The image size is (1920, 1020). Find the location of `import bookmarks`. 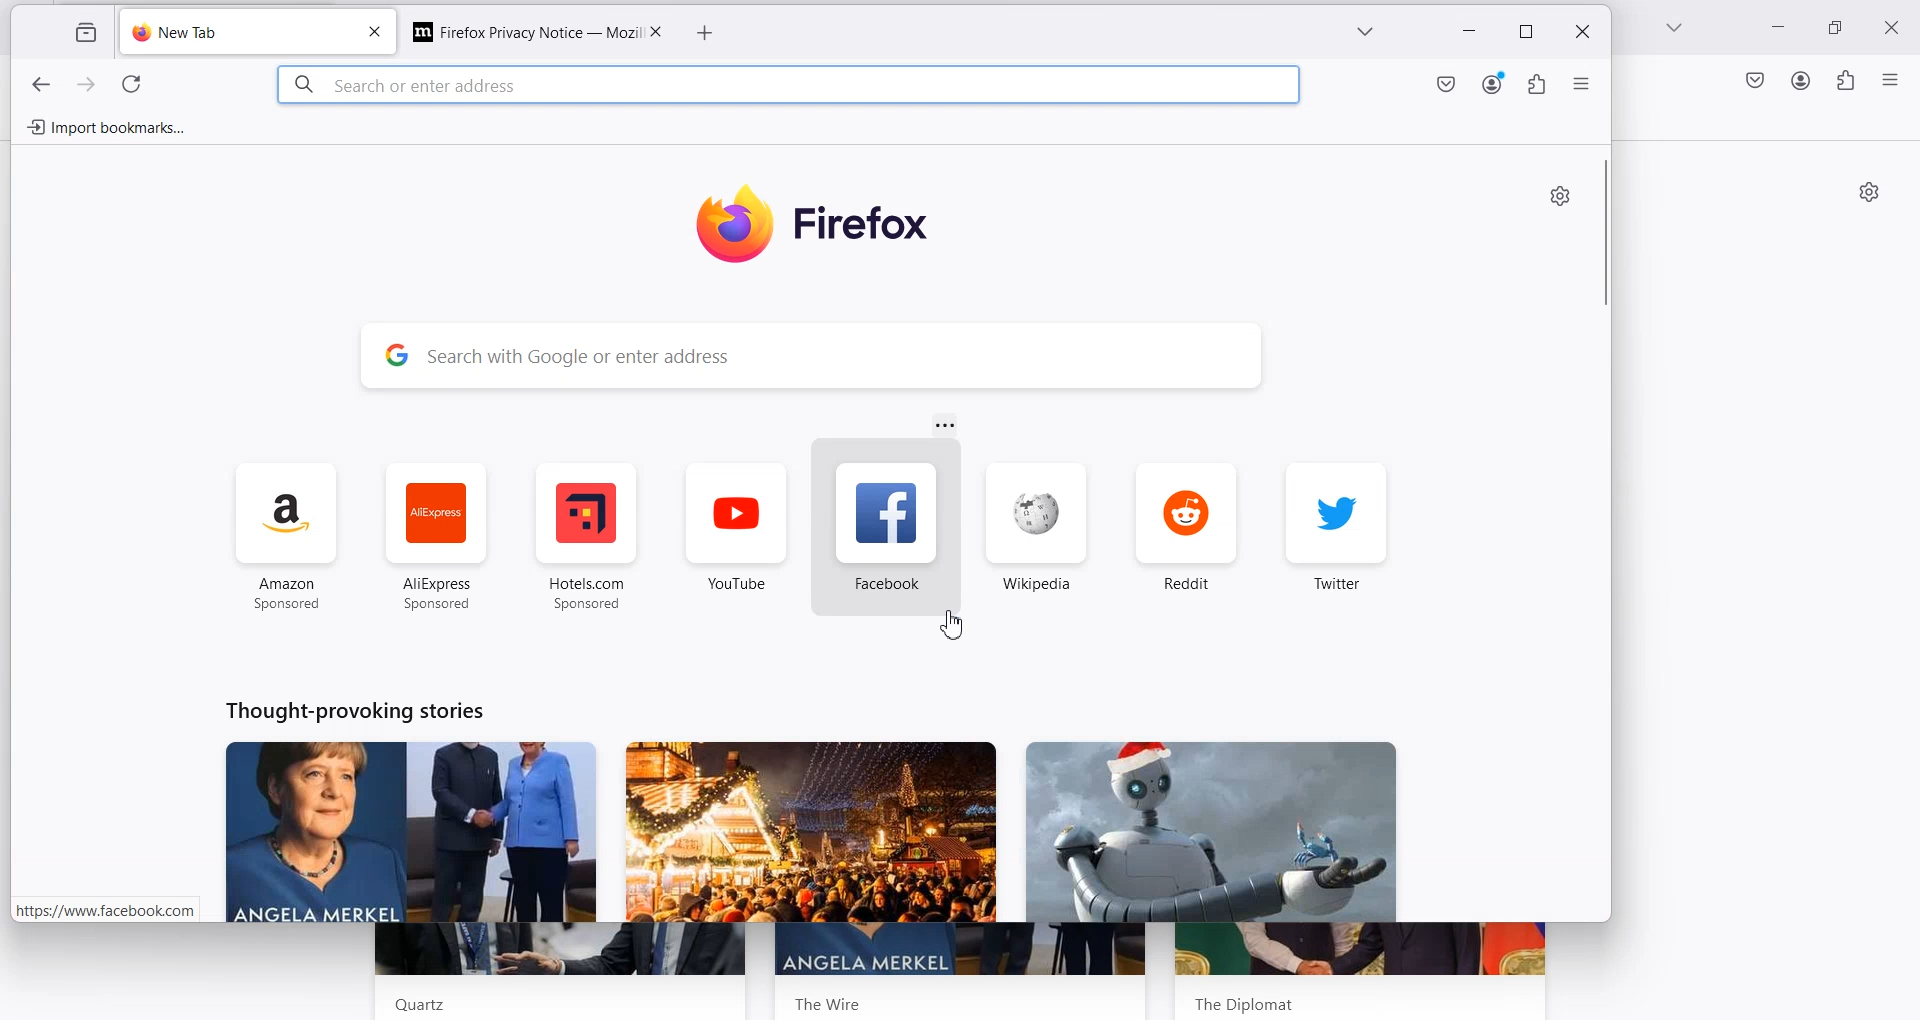

import bookmarks is located at coordinates (103, 128).